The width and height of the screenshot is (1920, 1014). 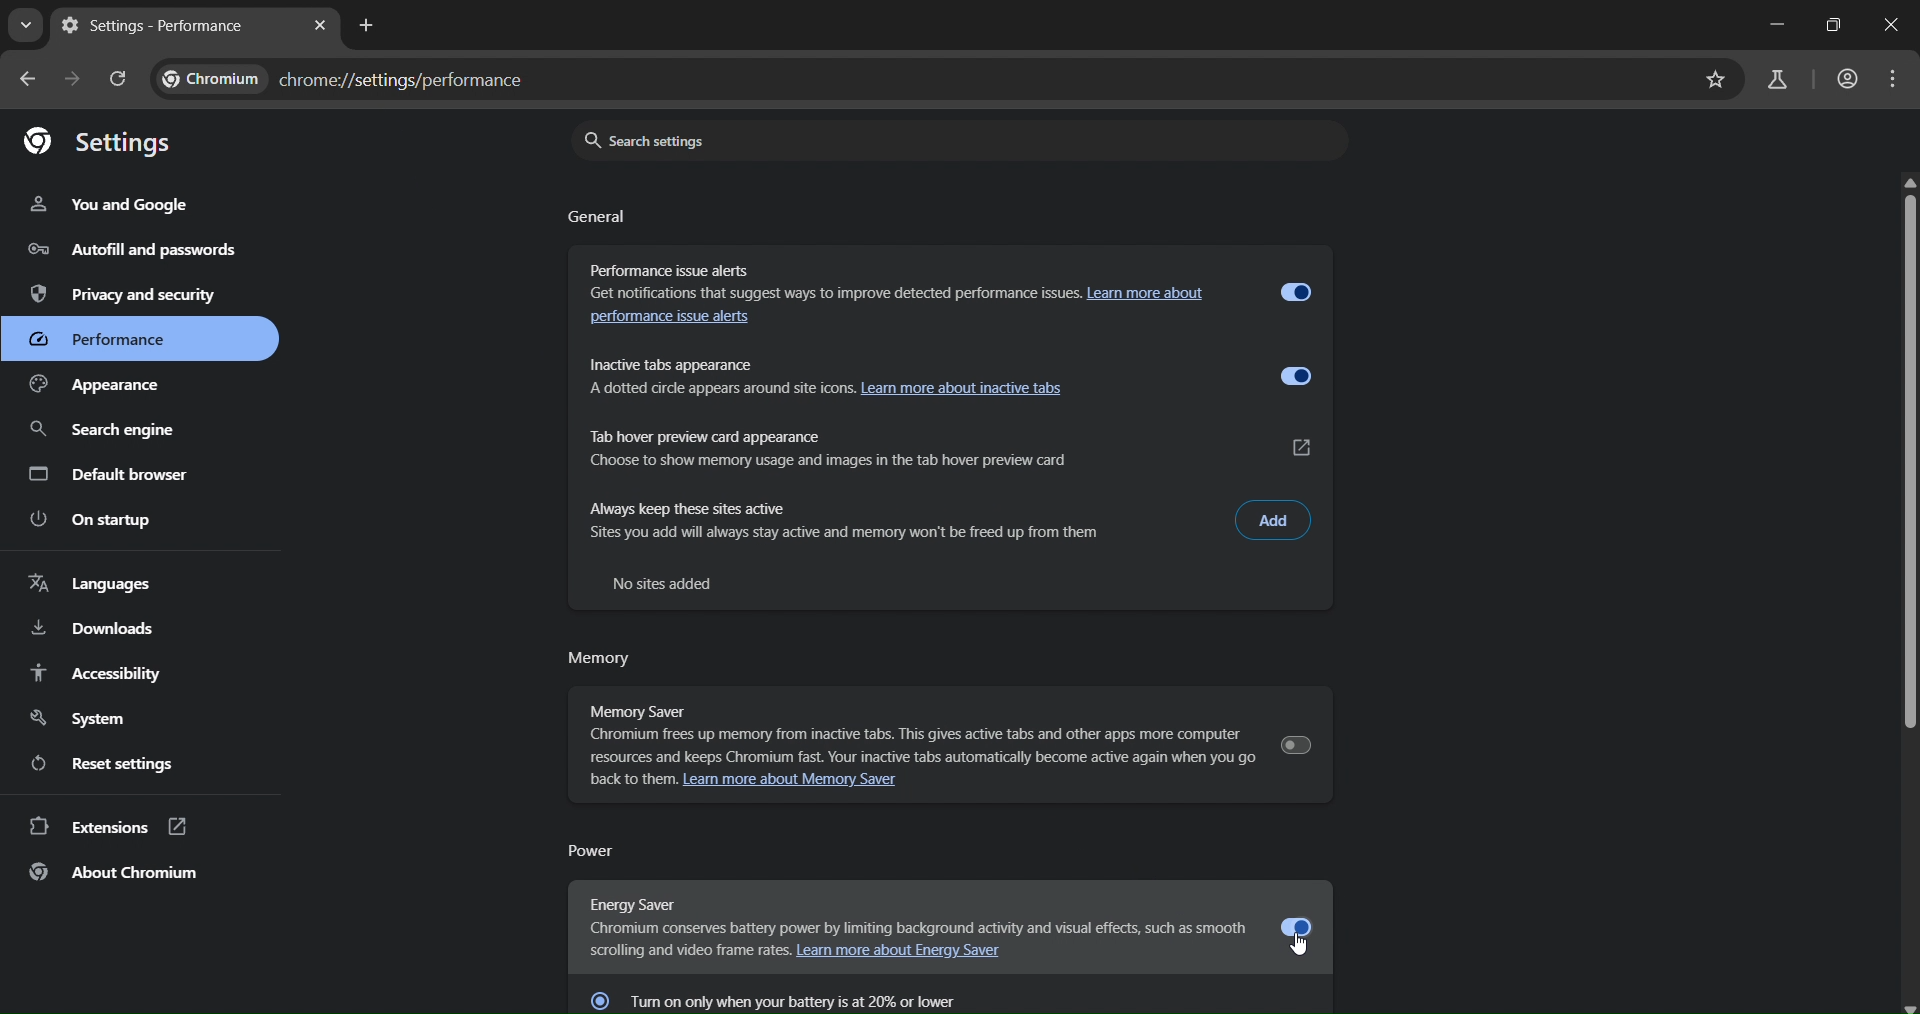 I want to click on extensions, so click(x=108, y=828).